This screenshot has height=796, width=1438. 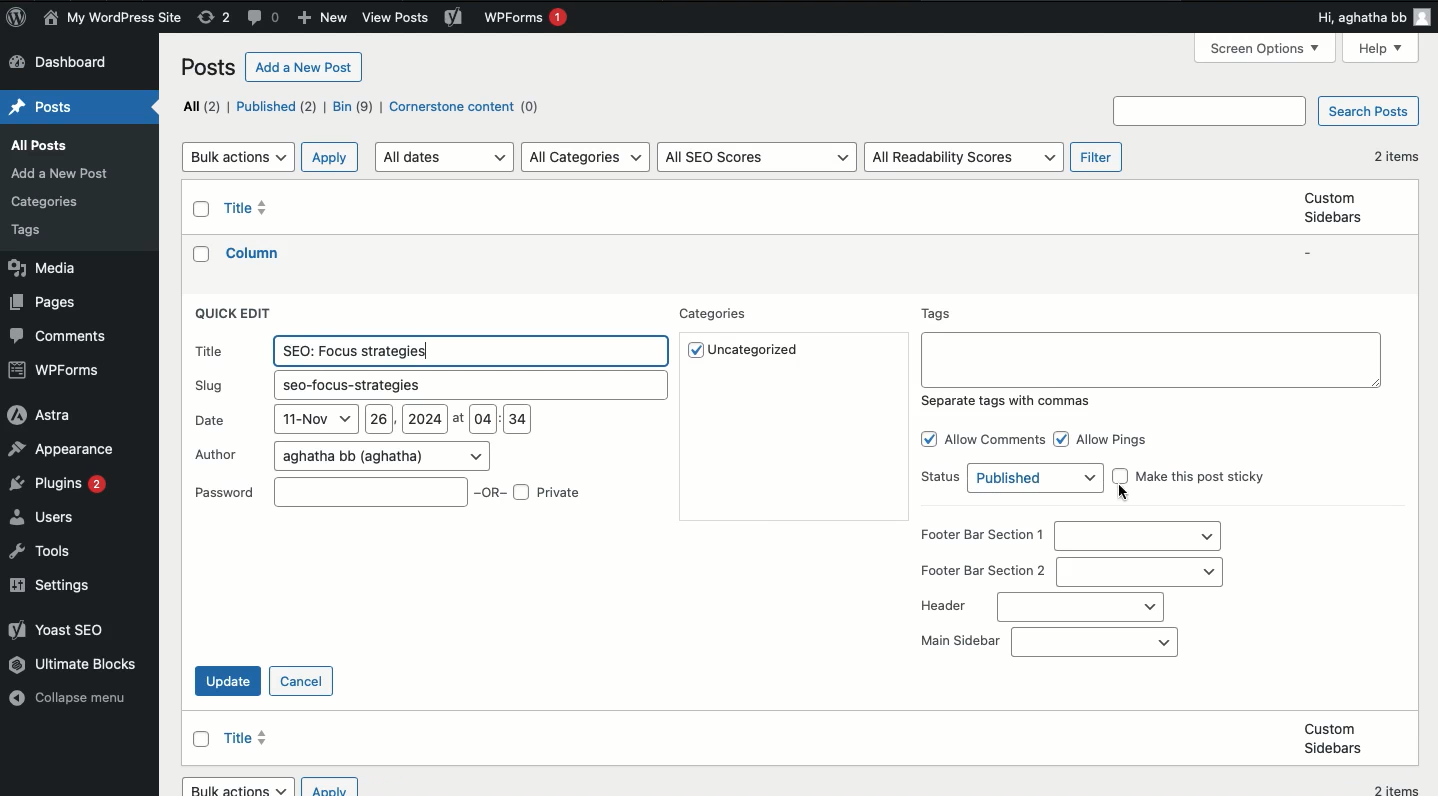 I want to click on Title, so click(x=248, y=738).